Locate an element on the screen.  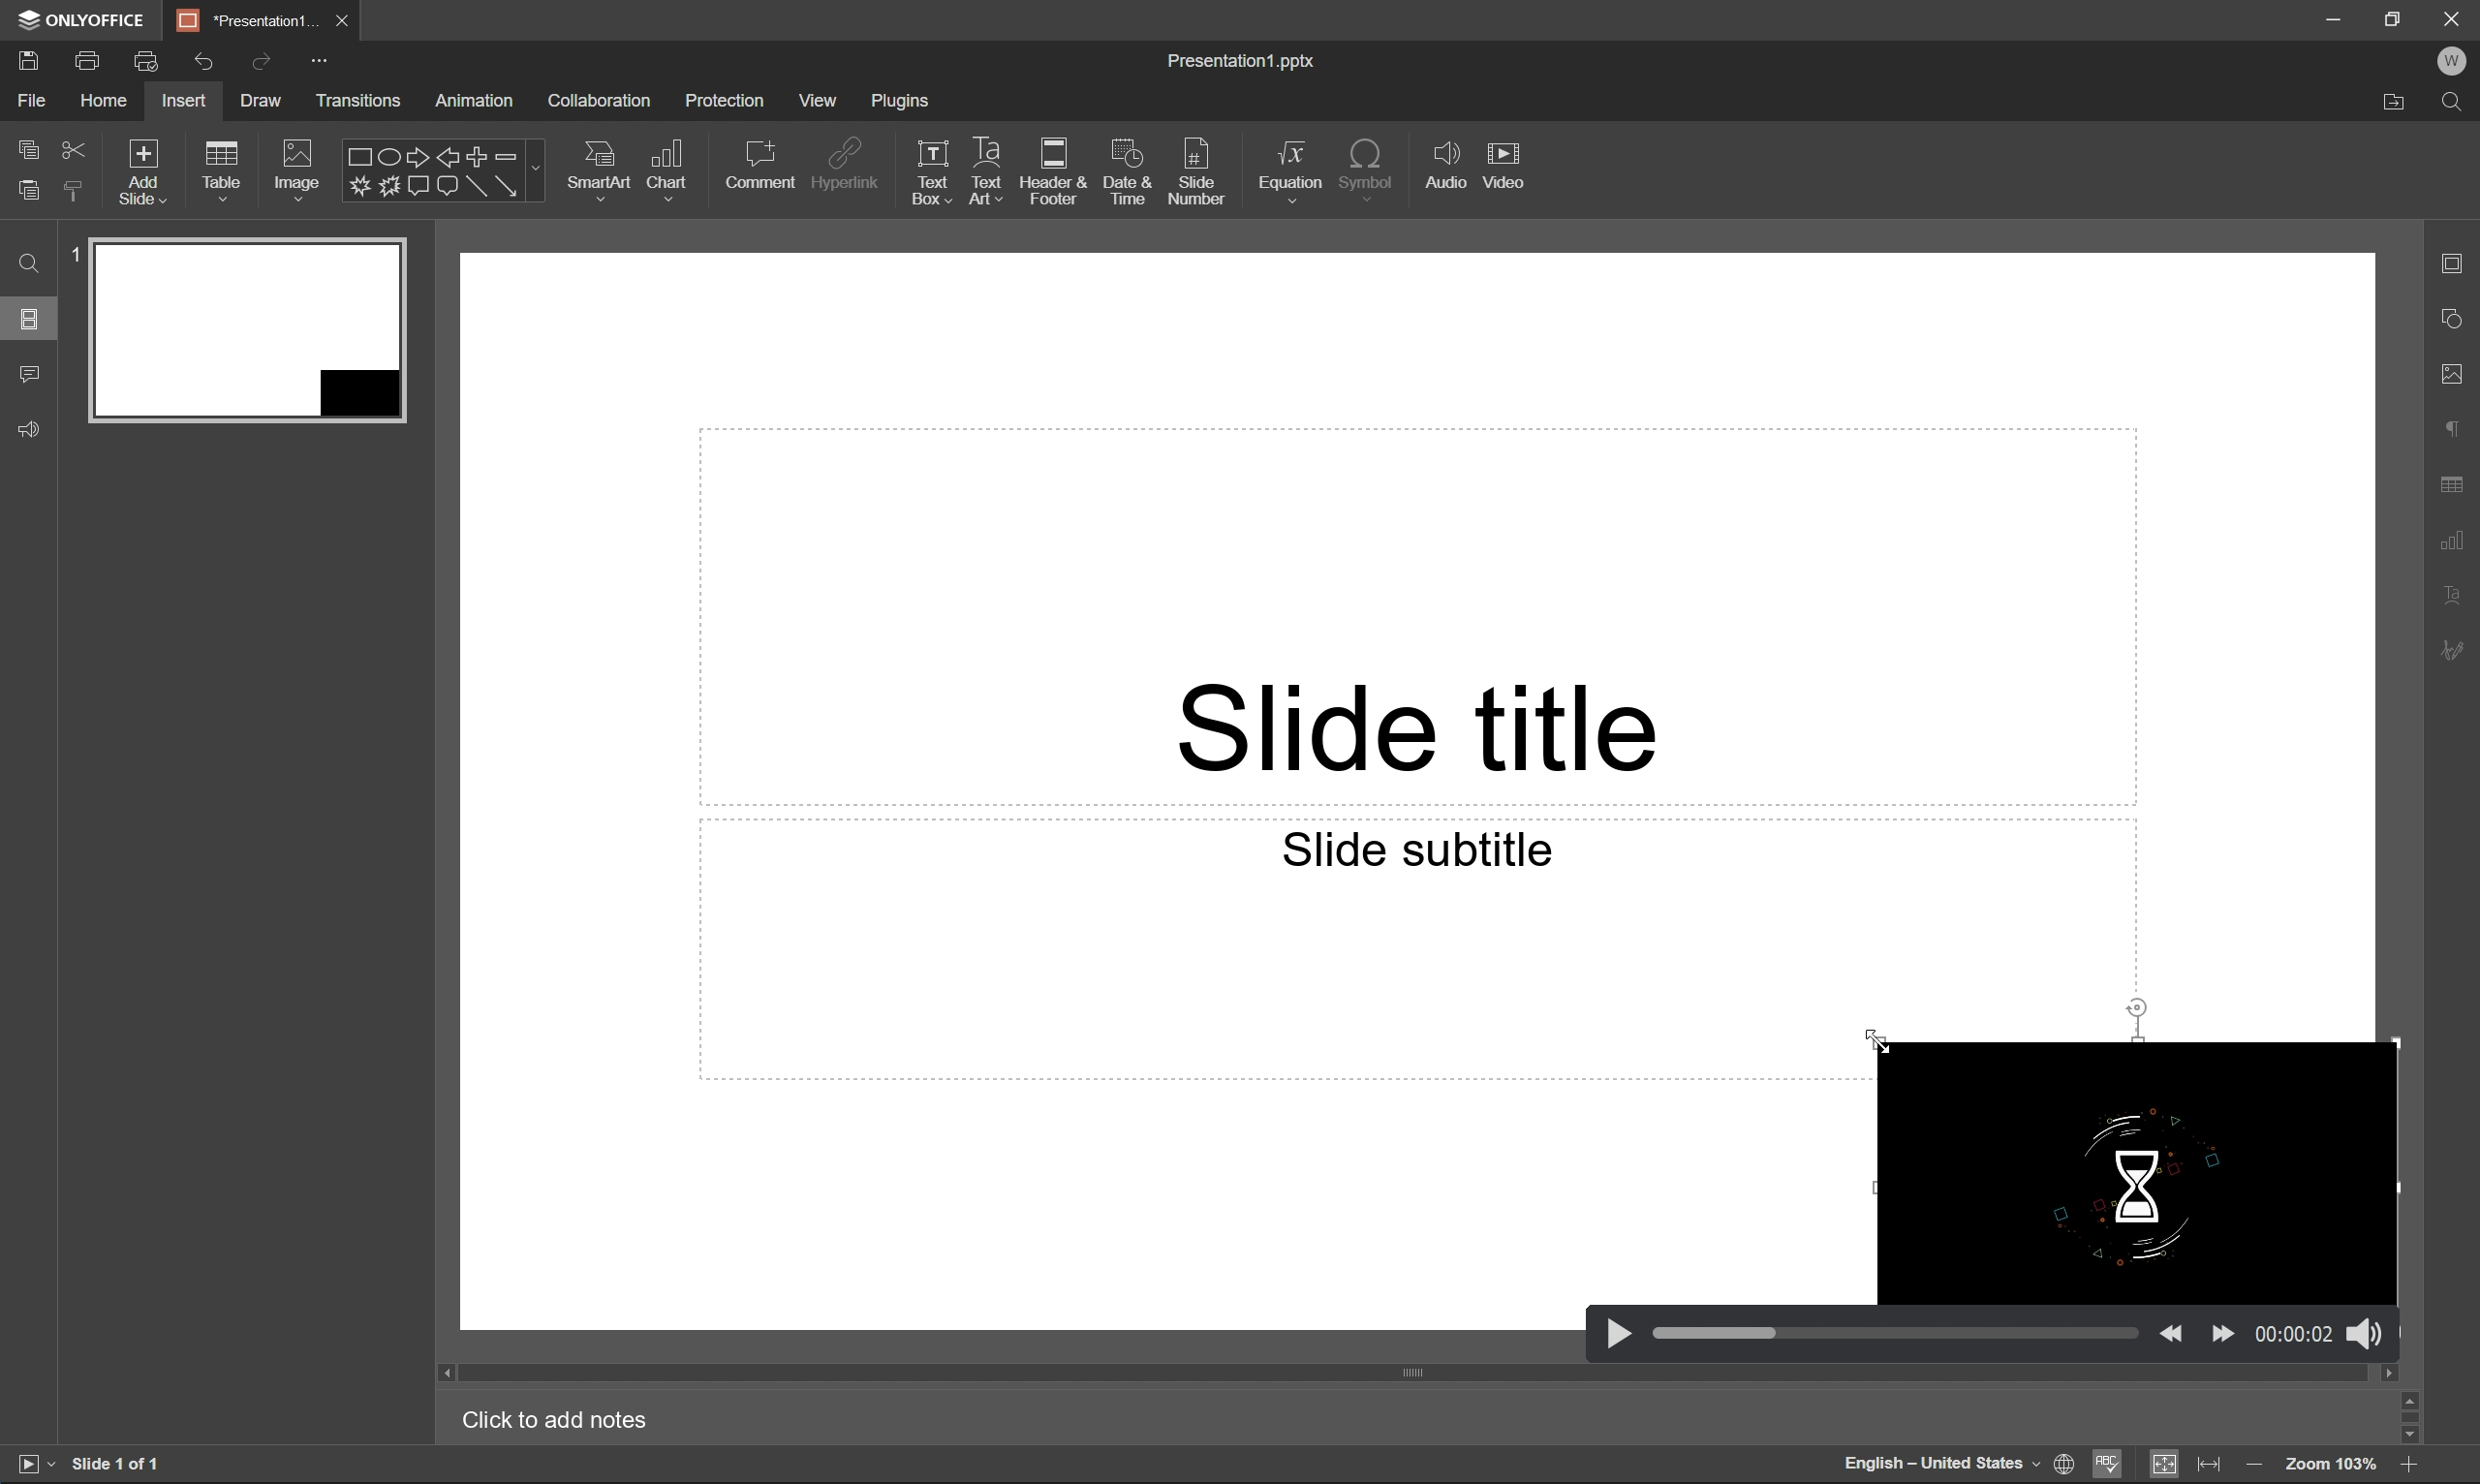
scroll bar is located at coordinates (1422, 1374).